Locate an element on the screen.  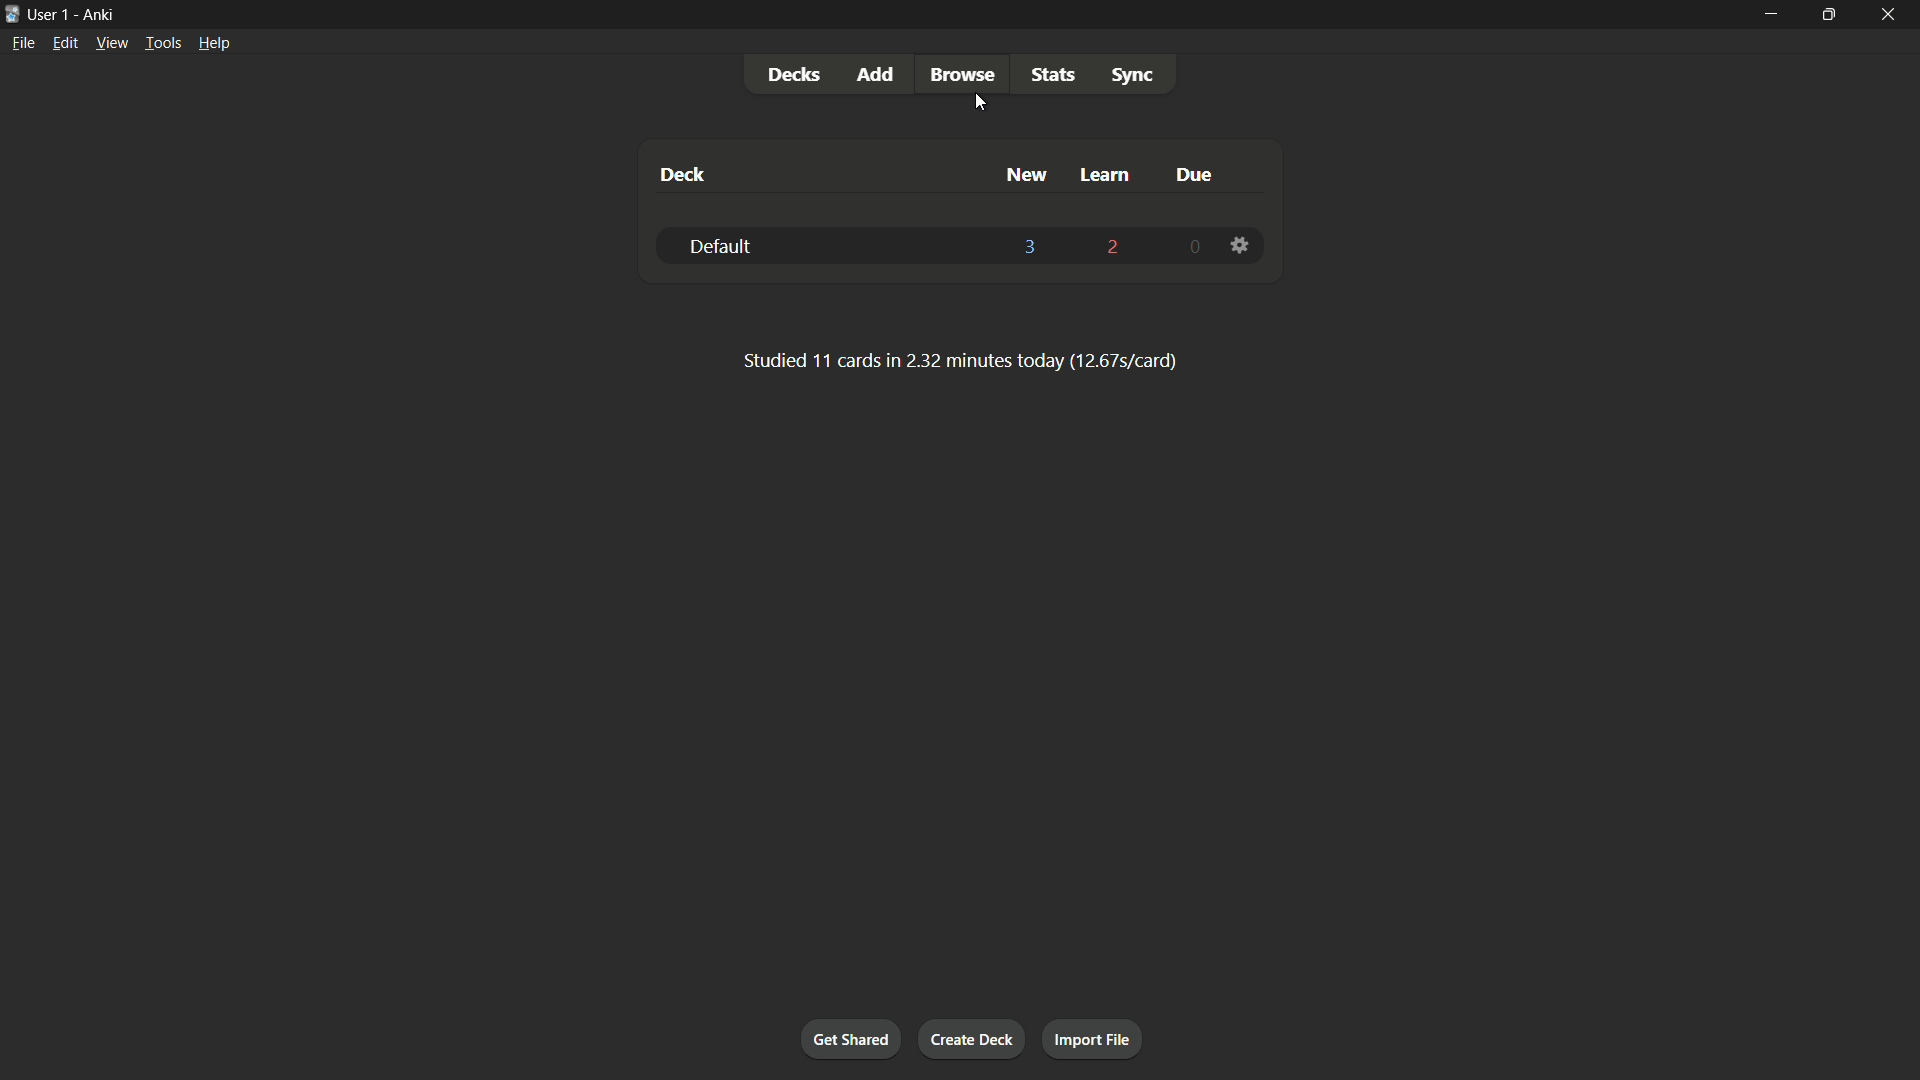
view menu is located at coordinates (114, 43).